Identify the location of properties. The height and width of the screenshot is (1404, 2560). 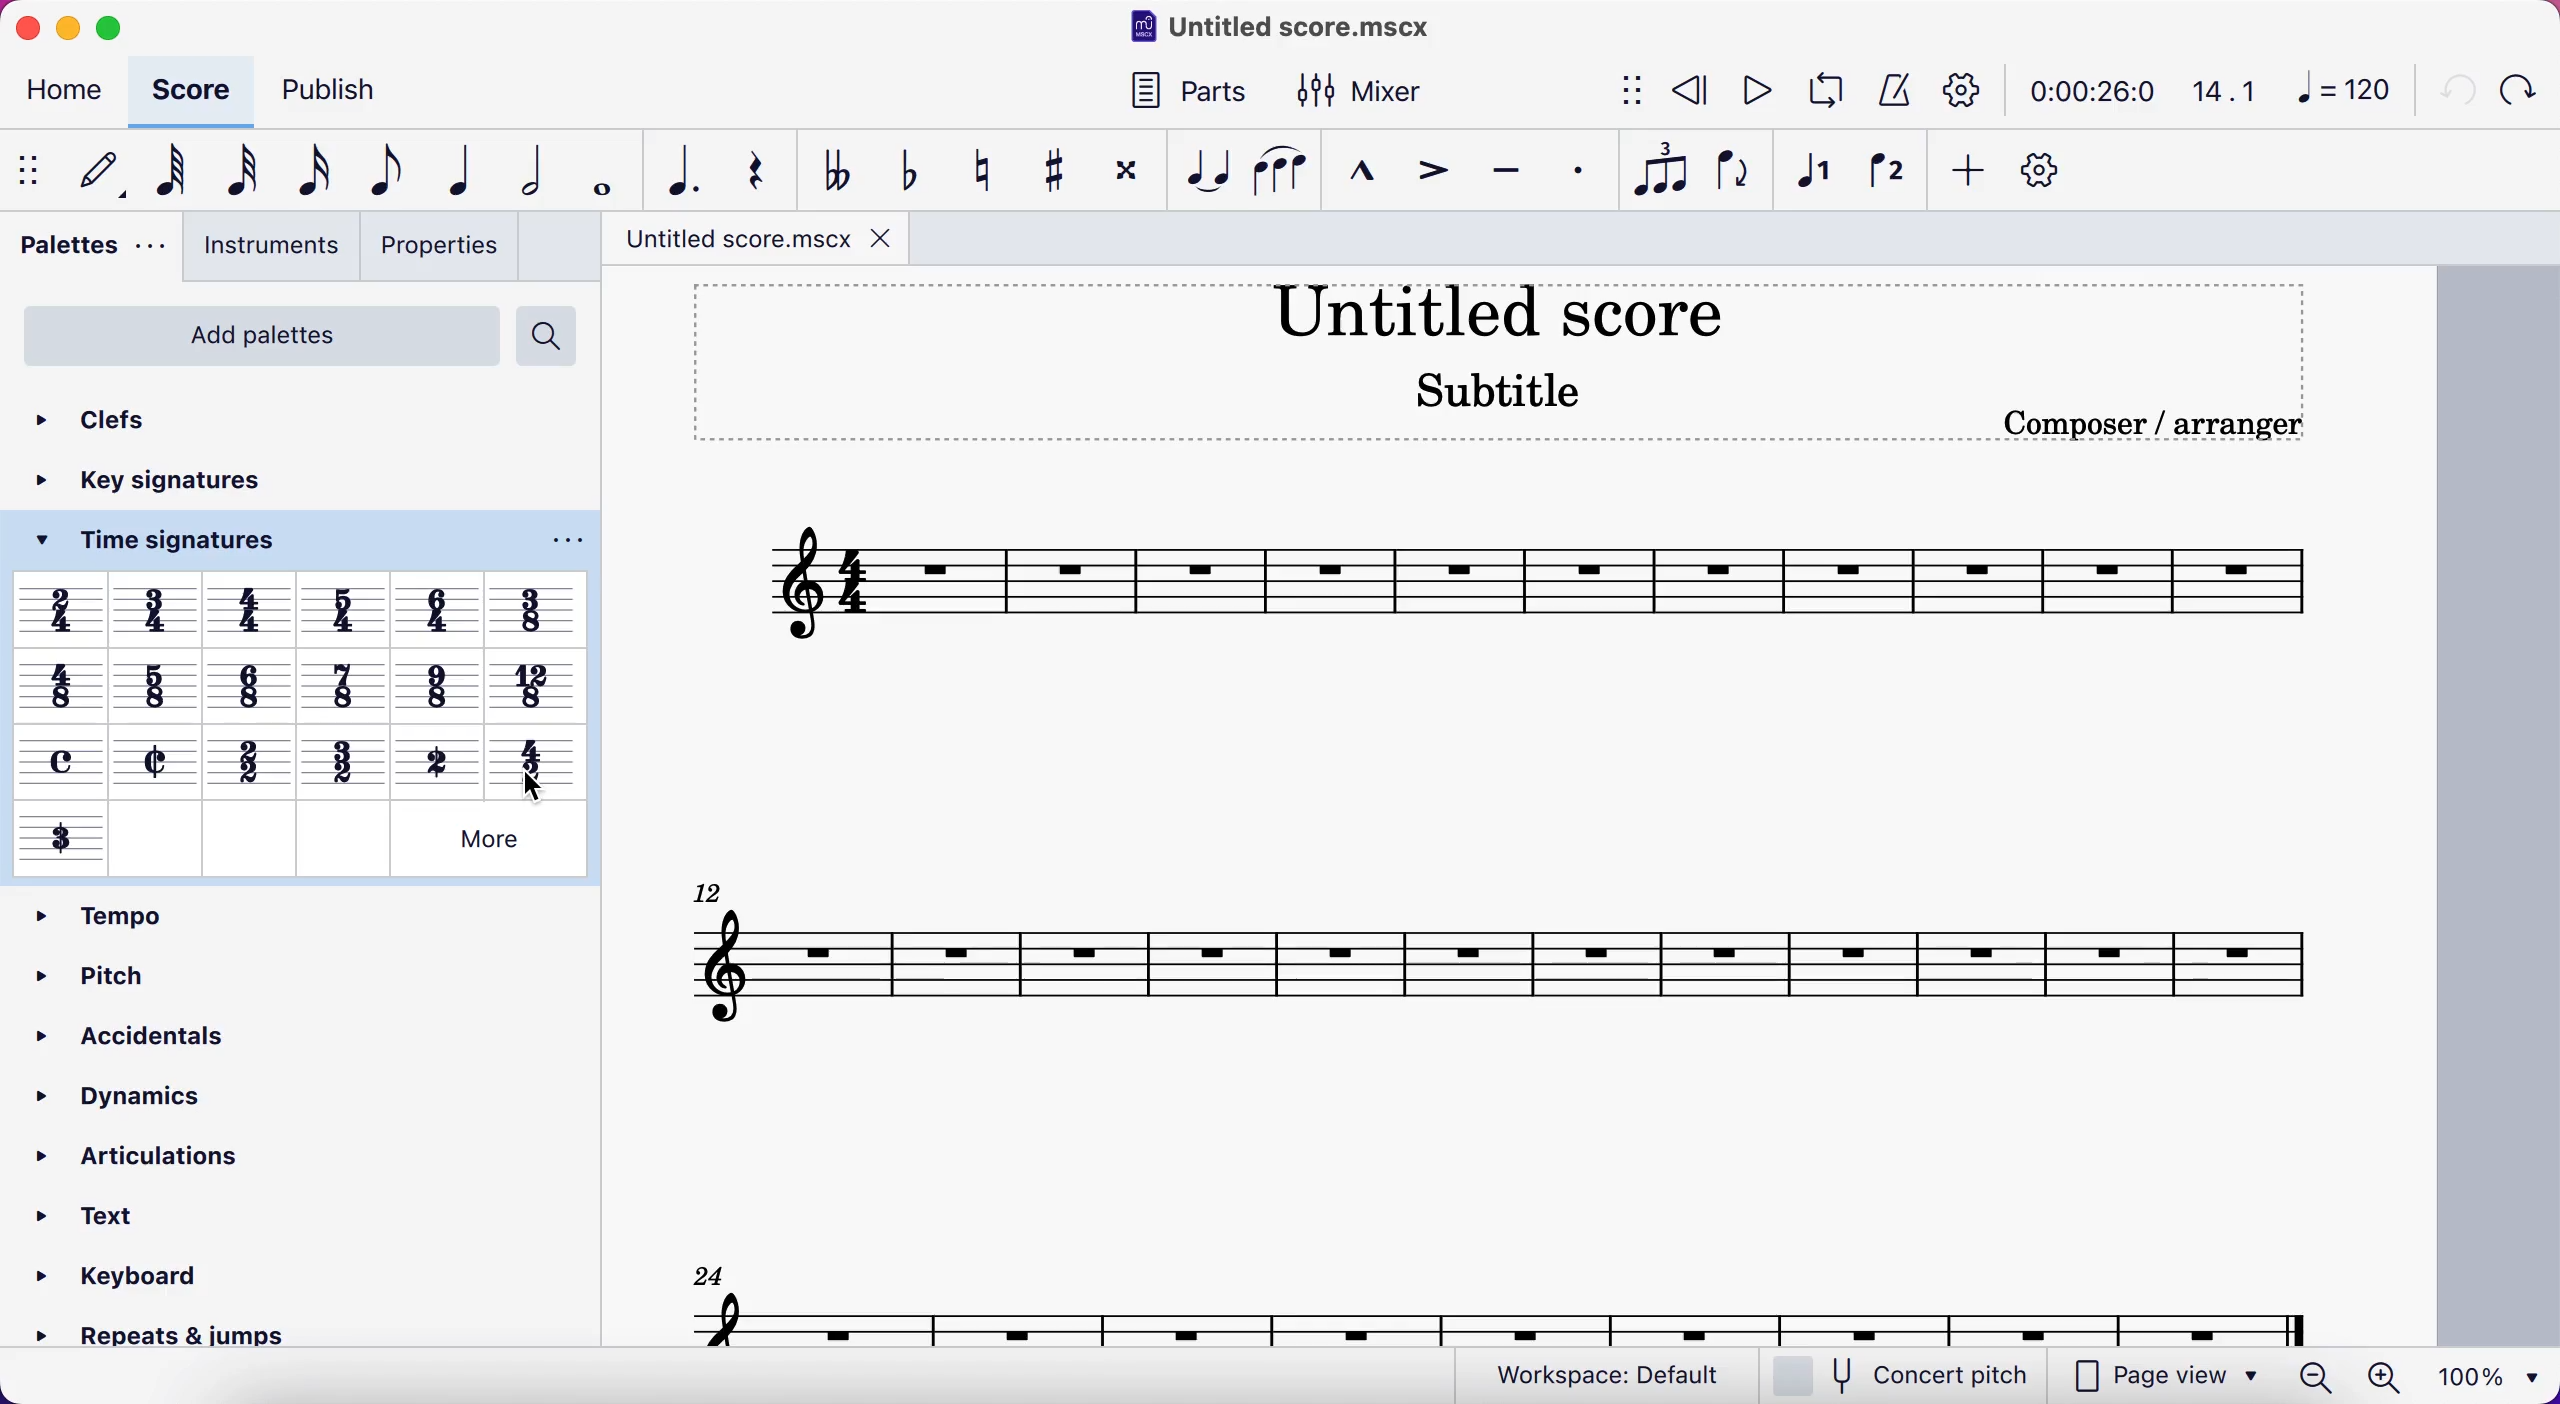
(442, 246).